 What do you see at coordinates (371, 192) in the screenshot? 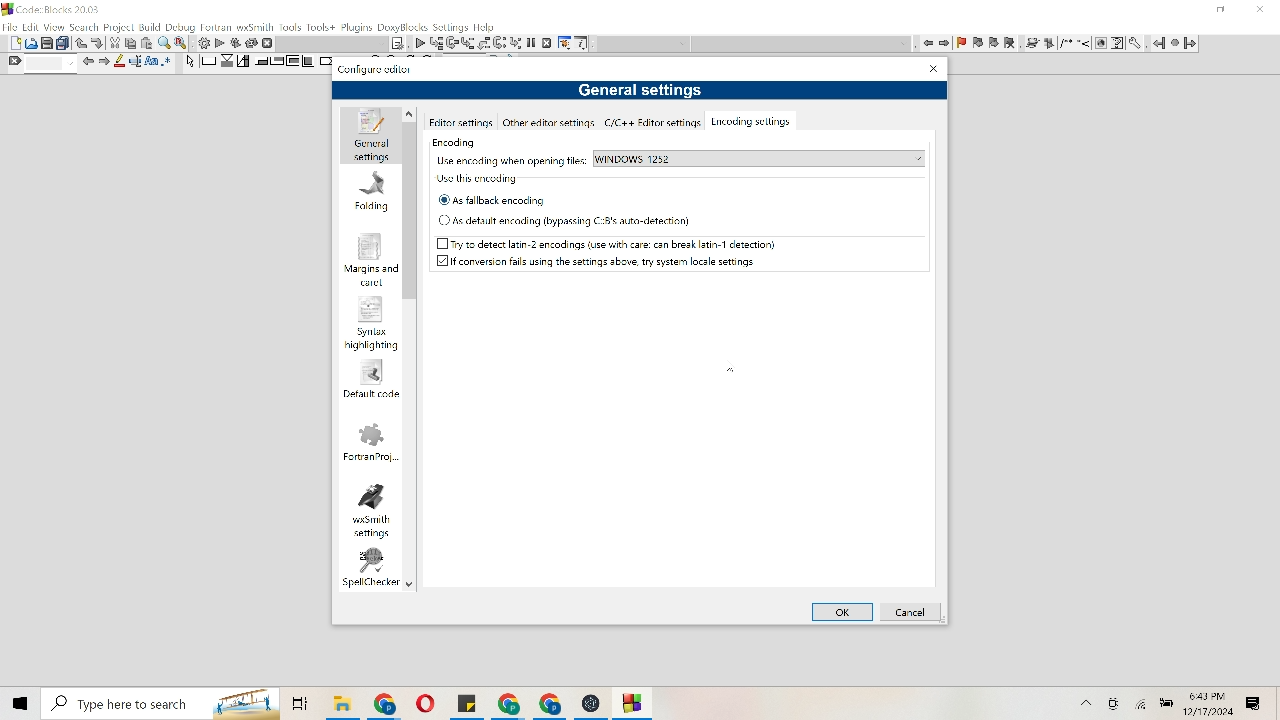
I see `Folding` at bounding box center [371, 192].